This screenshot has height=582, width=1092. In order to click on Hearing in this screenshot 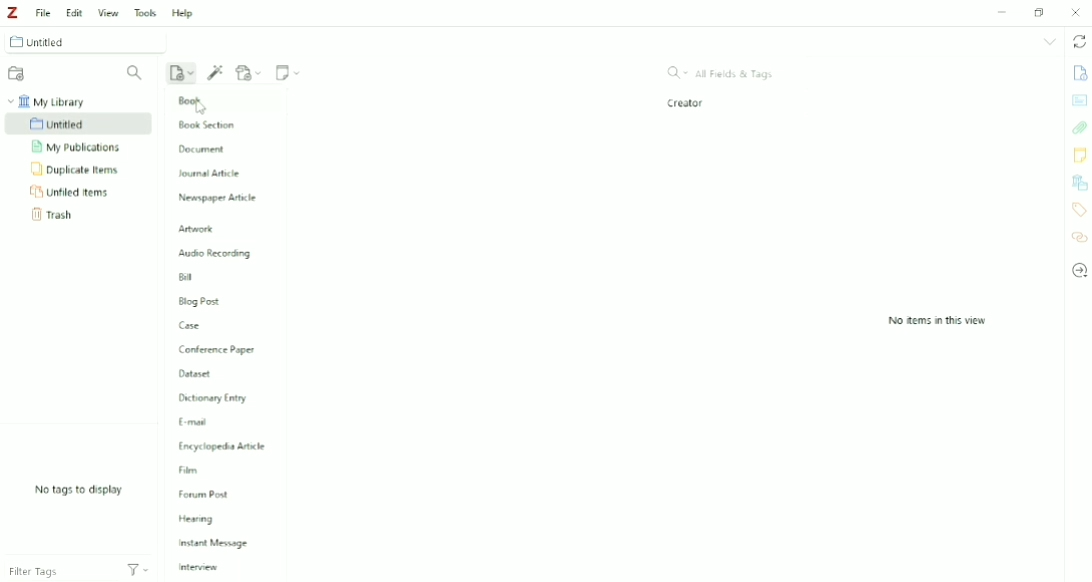, I will do `click(199, 520)`.